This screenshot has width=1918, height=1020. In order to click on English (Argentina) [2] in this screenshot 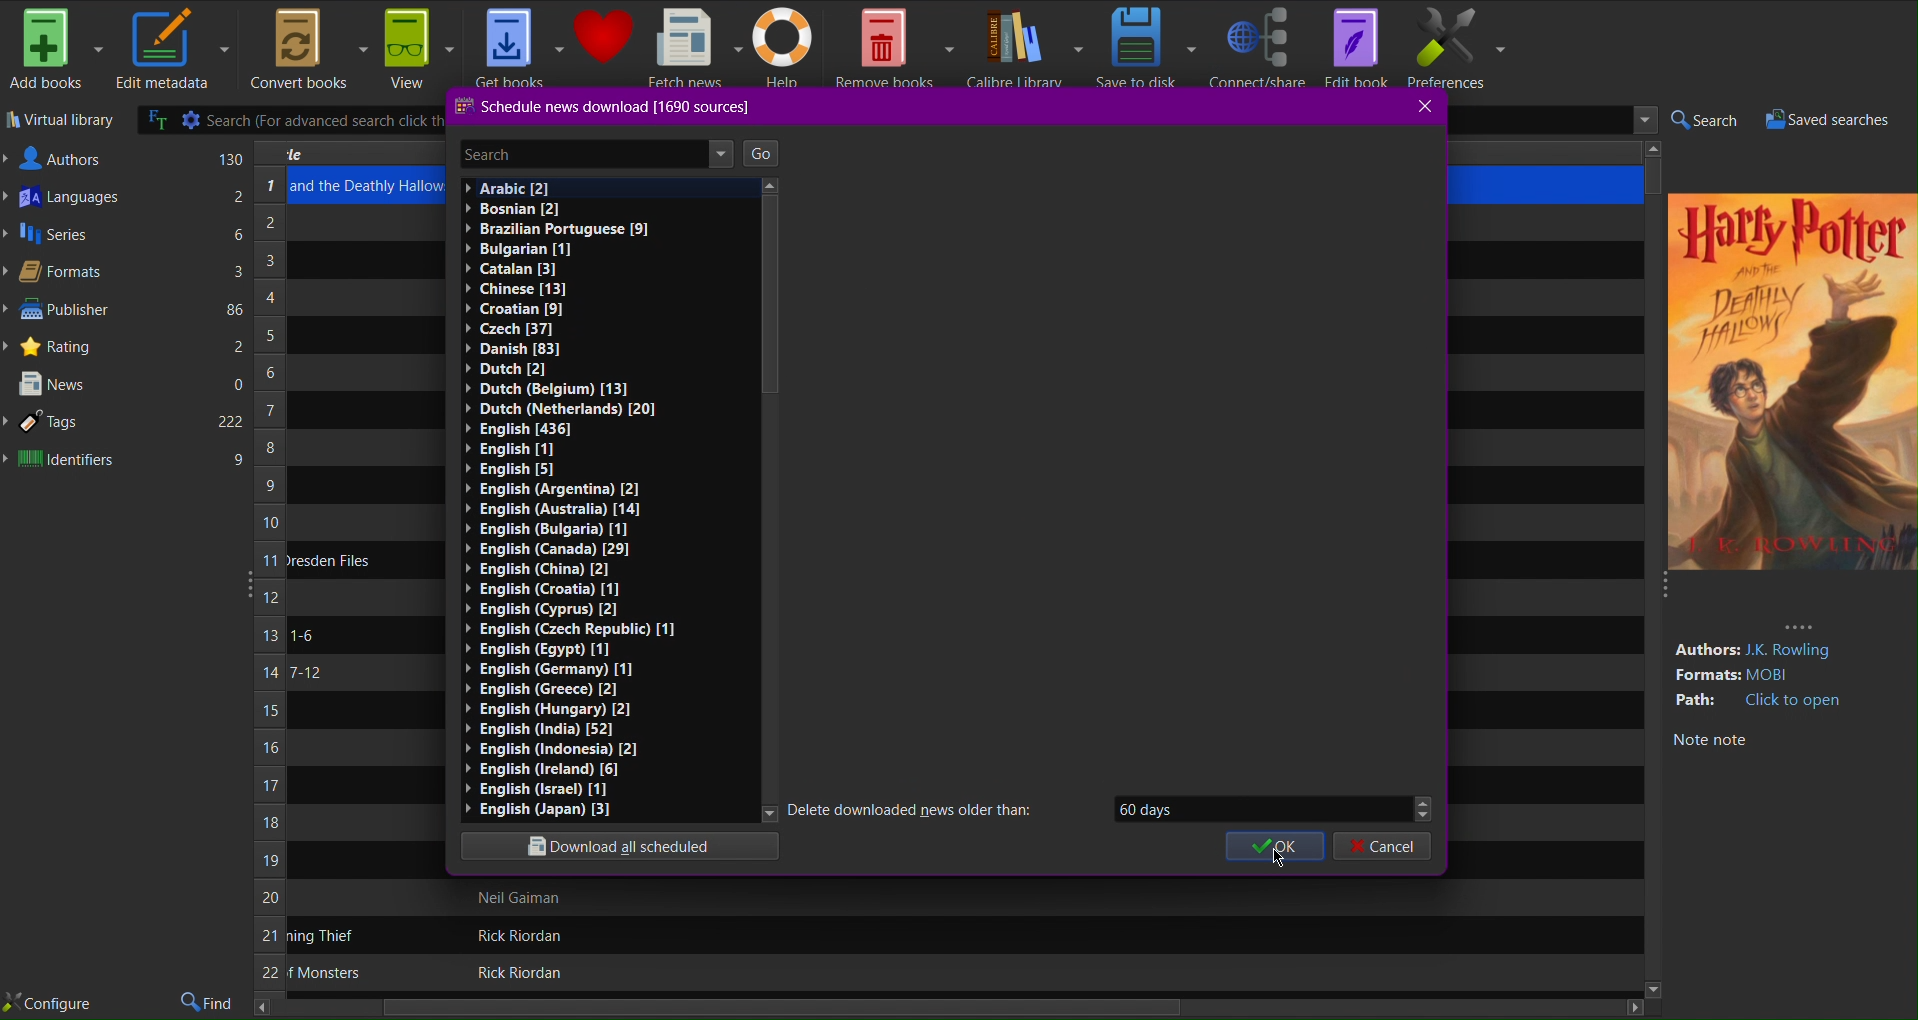, I will do `click(549, 490)`.